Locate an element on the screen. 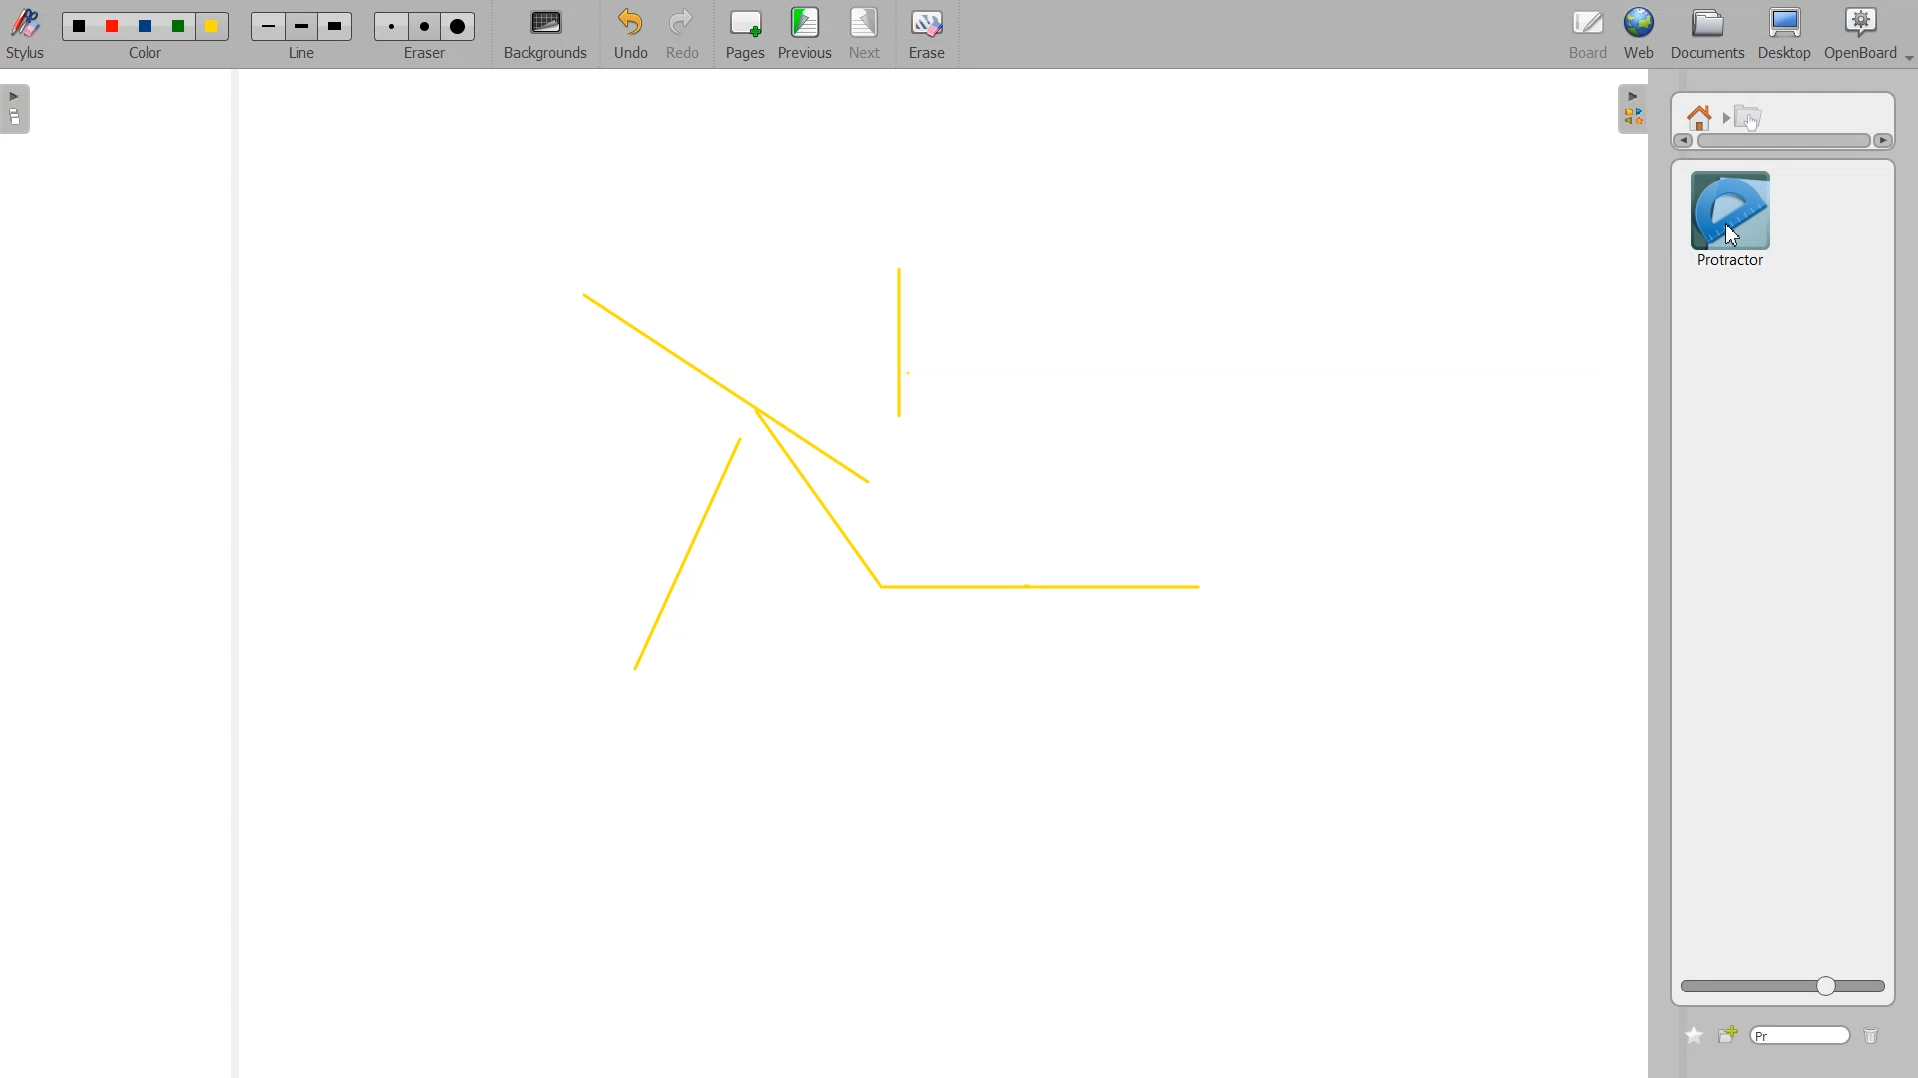 This screenshot has height=1078, width=1918. Background is located at coordinates (546, 36).